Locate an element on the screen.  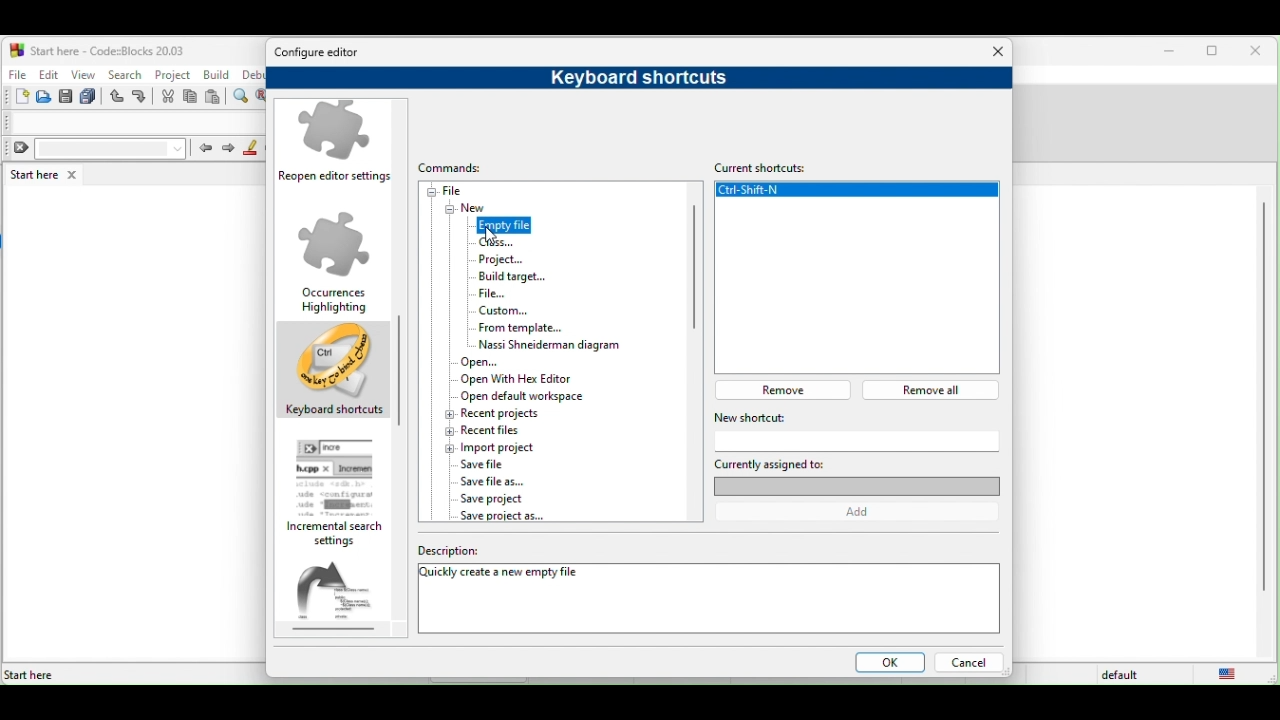
highlight is located at coordinates (251, 148).